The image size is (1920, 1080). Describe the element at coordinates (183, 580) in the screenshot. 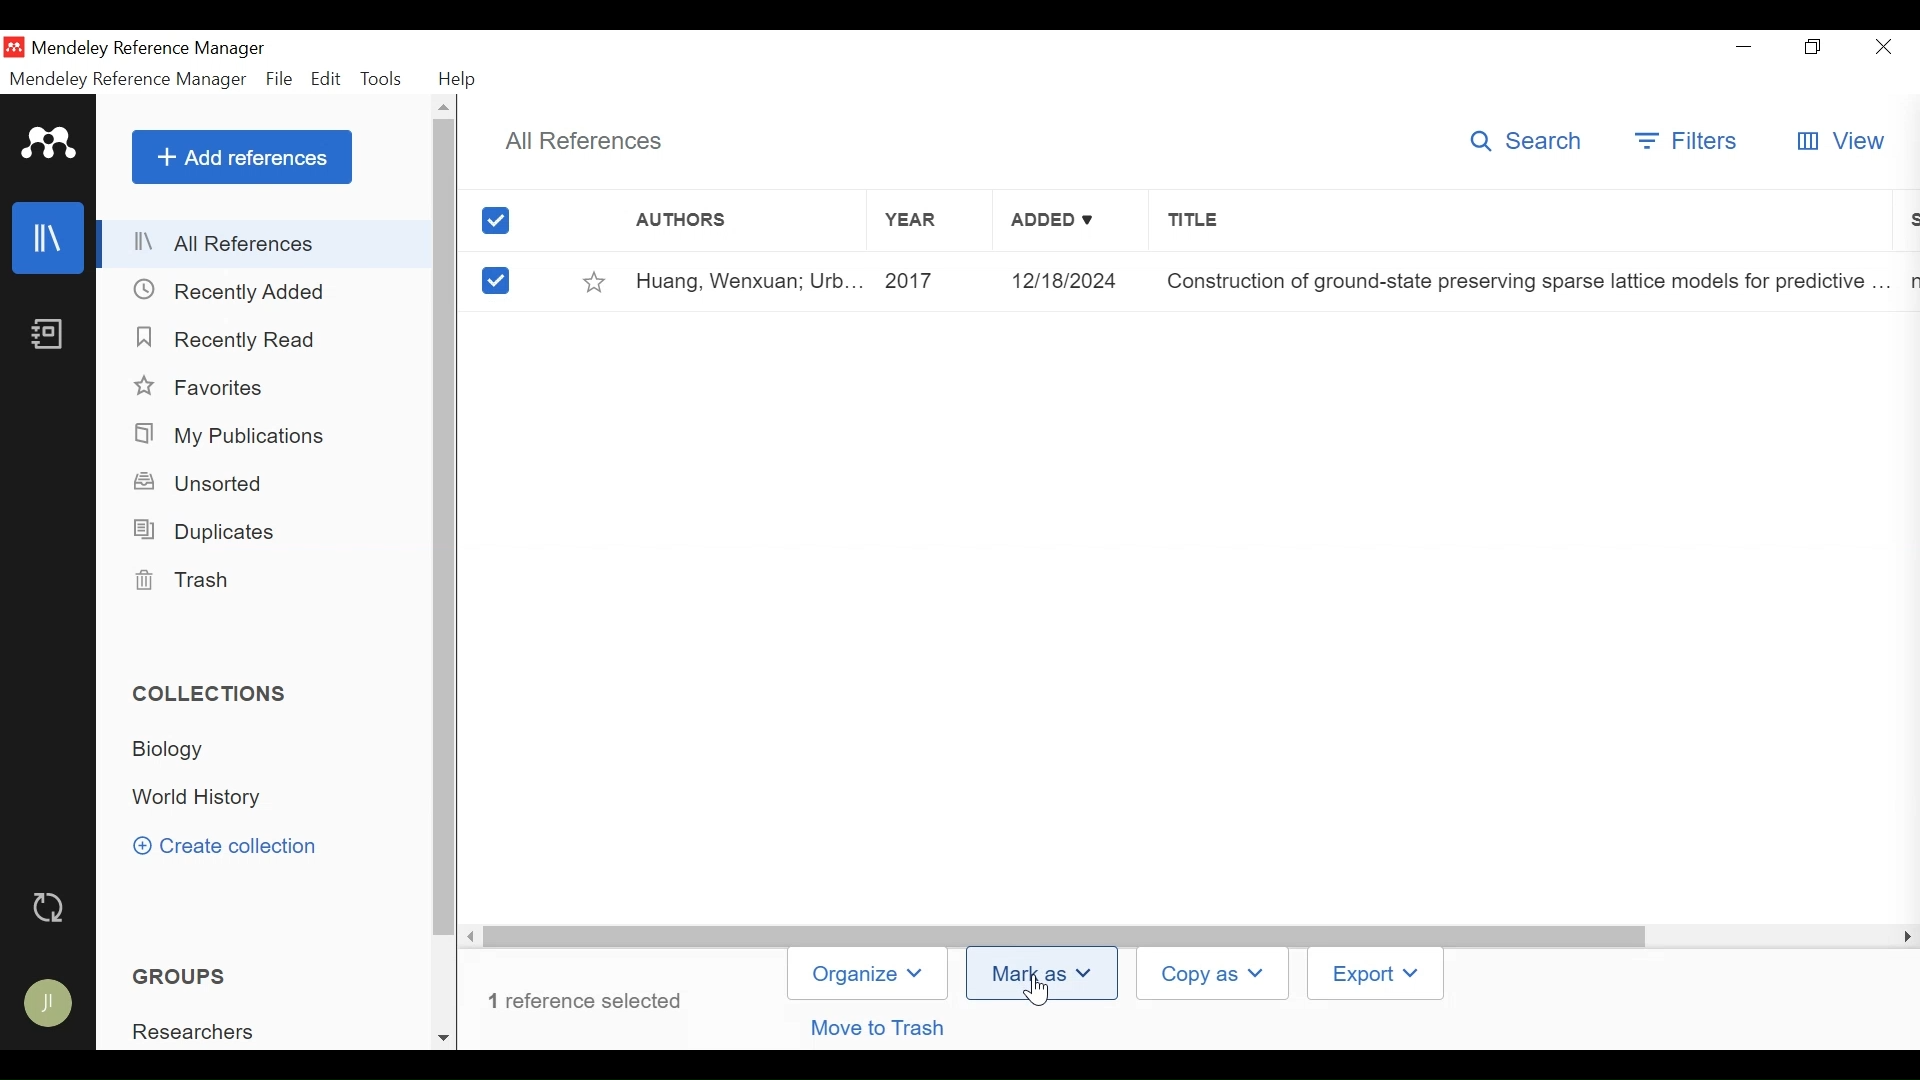

I see `Trash` at that location.